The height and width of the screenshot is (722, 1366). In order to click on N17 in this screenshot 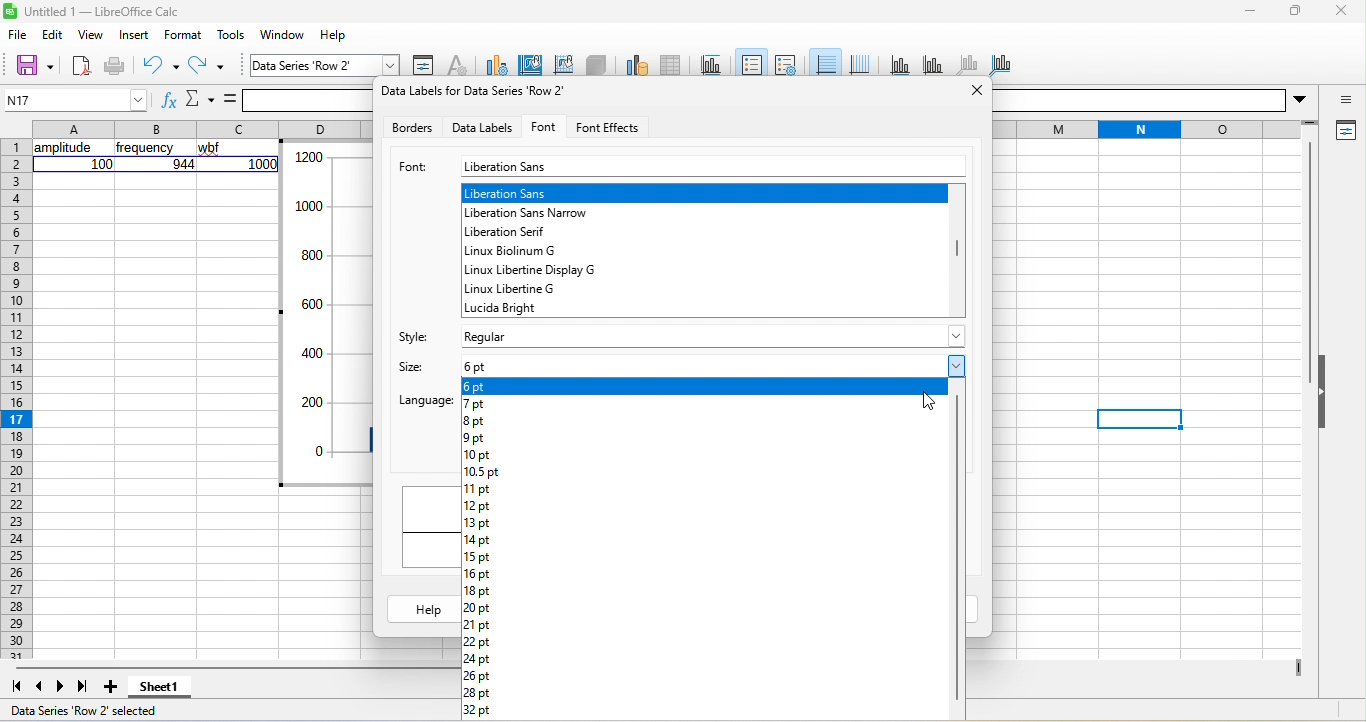, I will do `click(73, 98)`.